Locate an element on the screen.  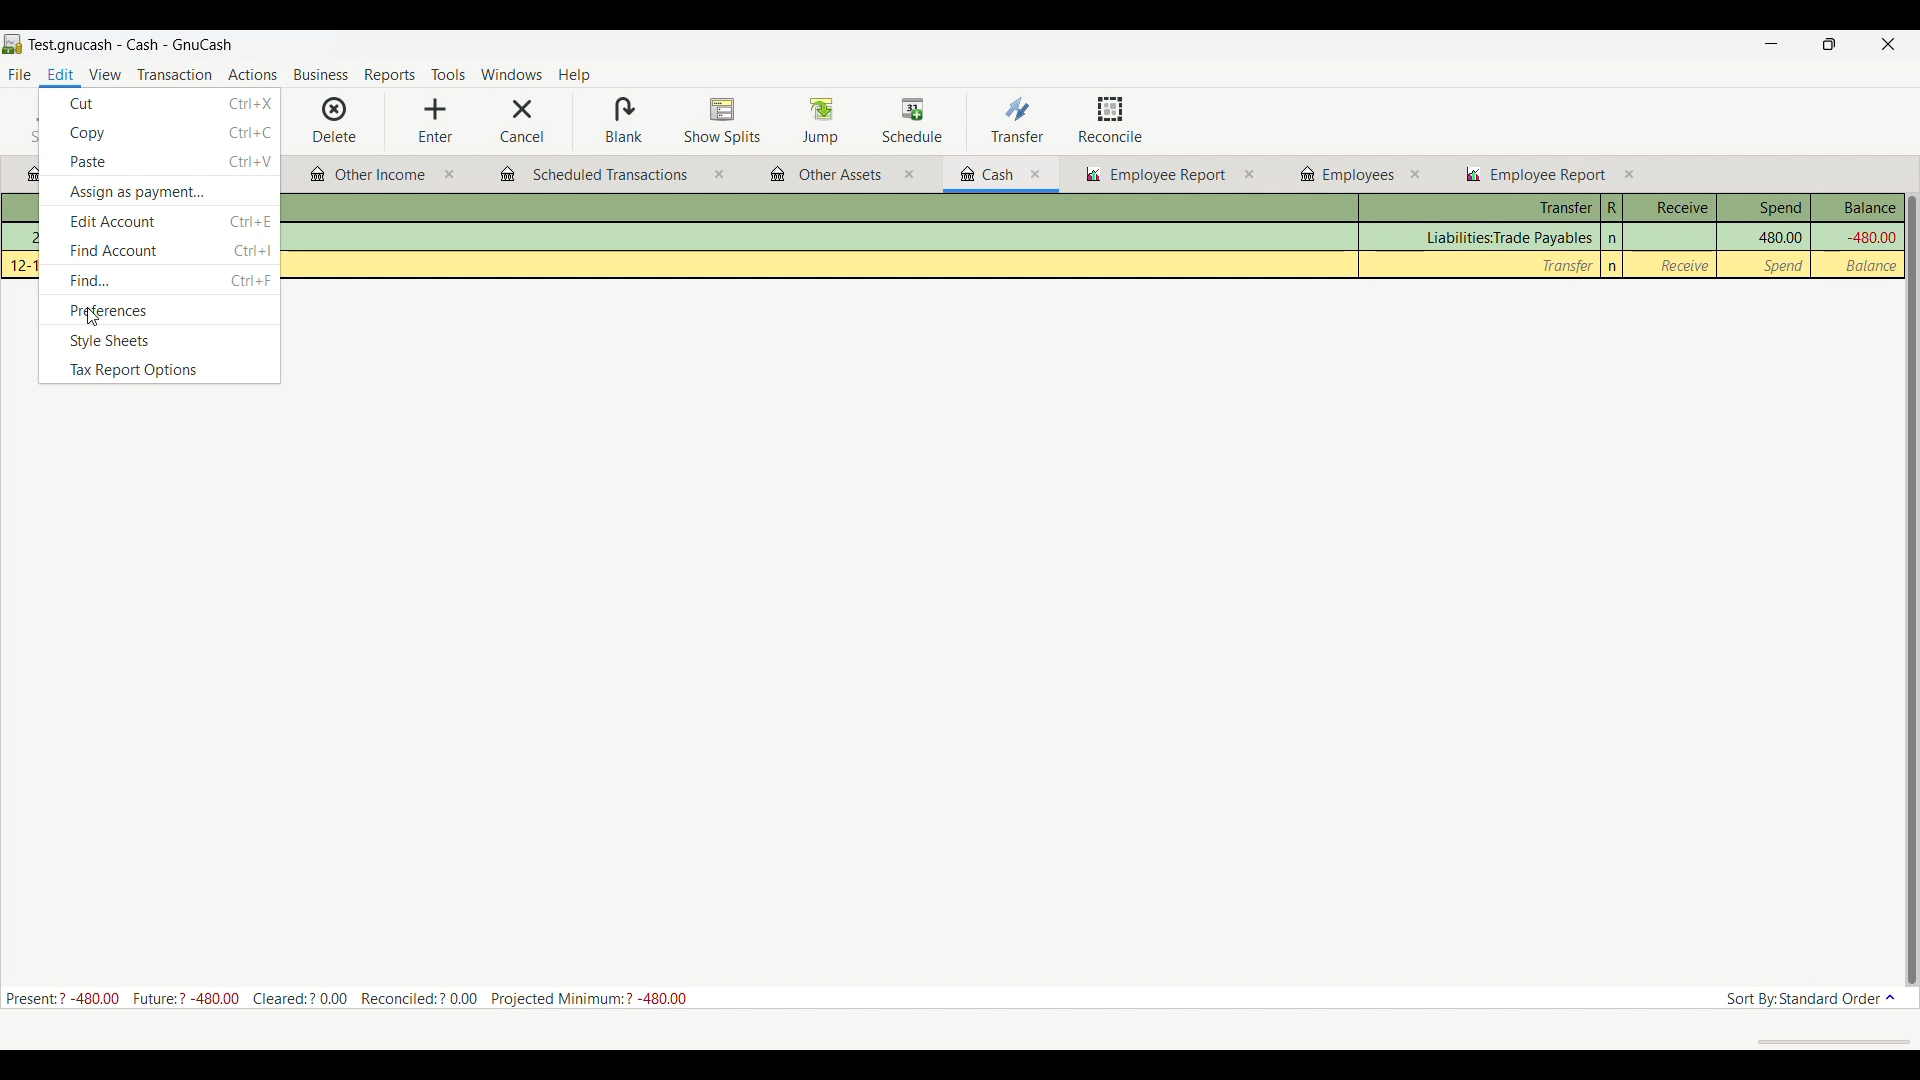
cursor is located at coordinates (93, 319).